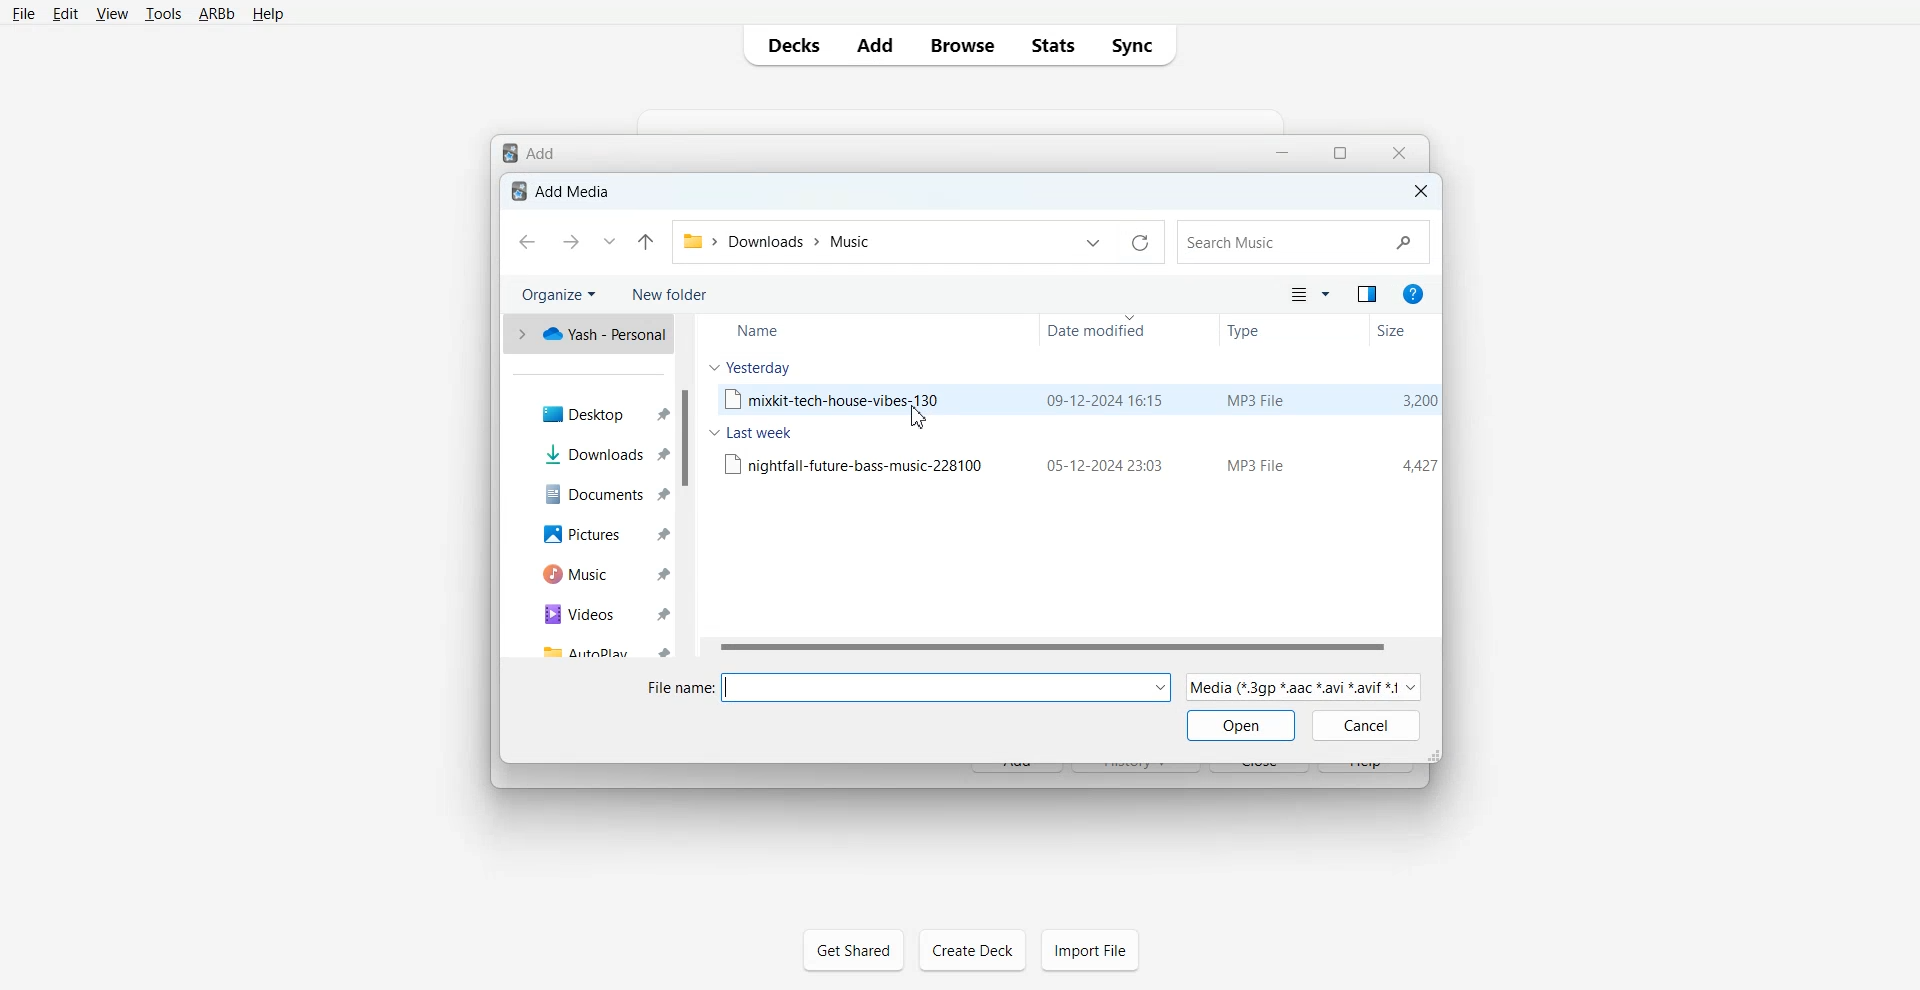 The width and height of the screenshot is (1920, 990). I want to click on Desktop, so click(604, 411).